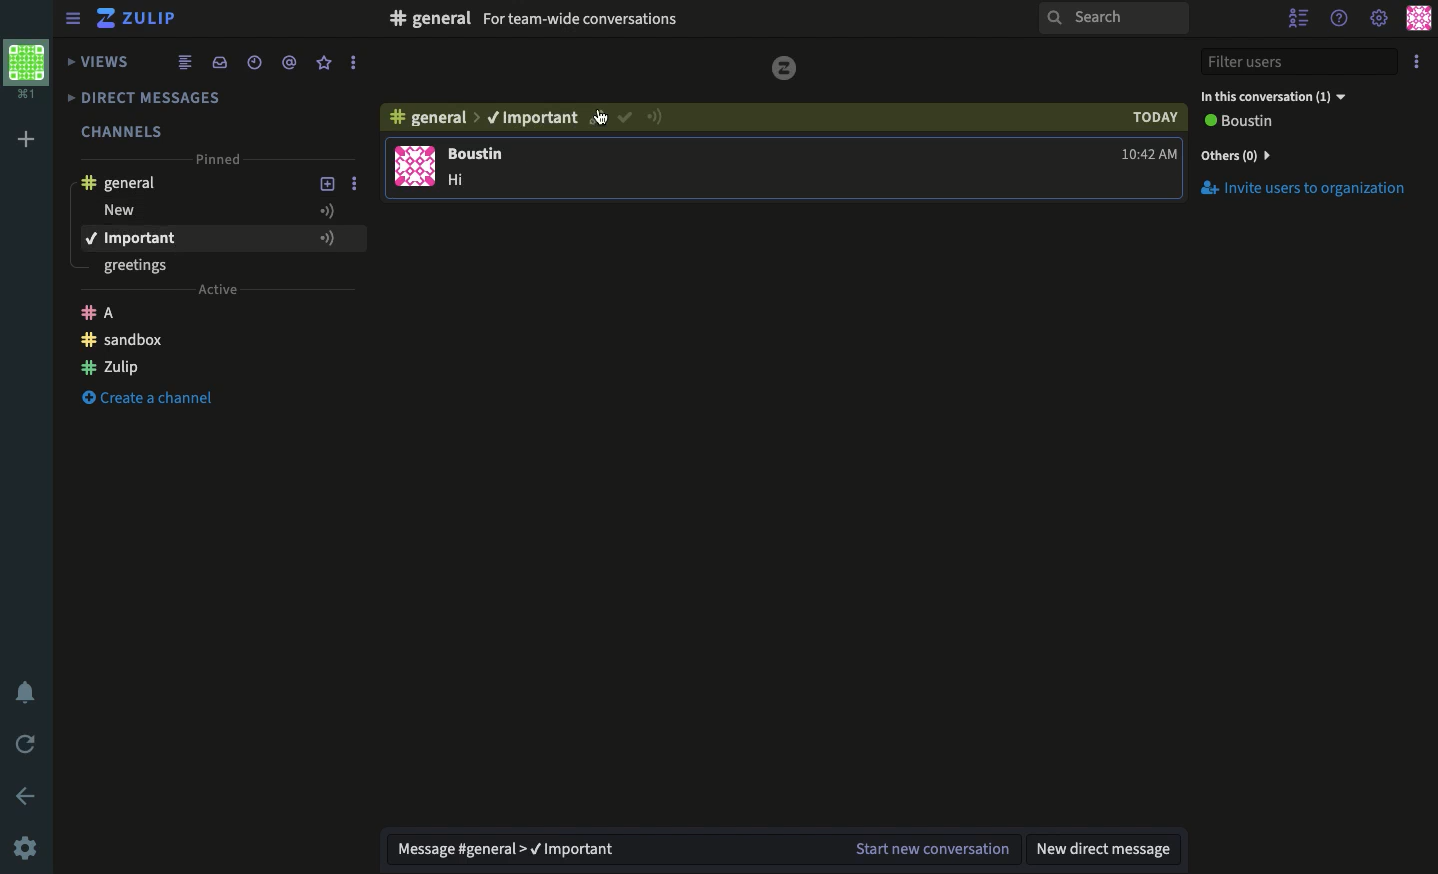 The image size is (1438, 874). What do you see at coordinates (187, 61) in the screenshot?
I see `Feed` at bounding box center [187, 61].